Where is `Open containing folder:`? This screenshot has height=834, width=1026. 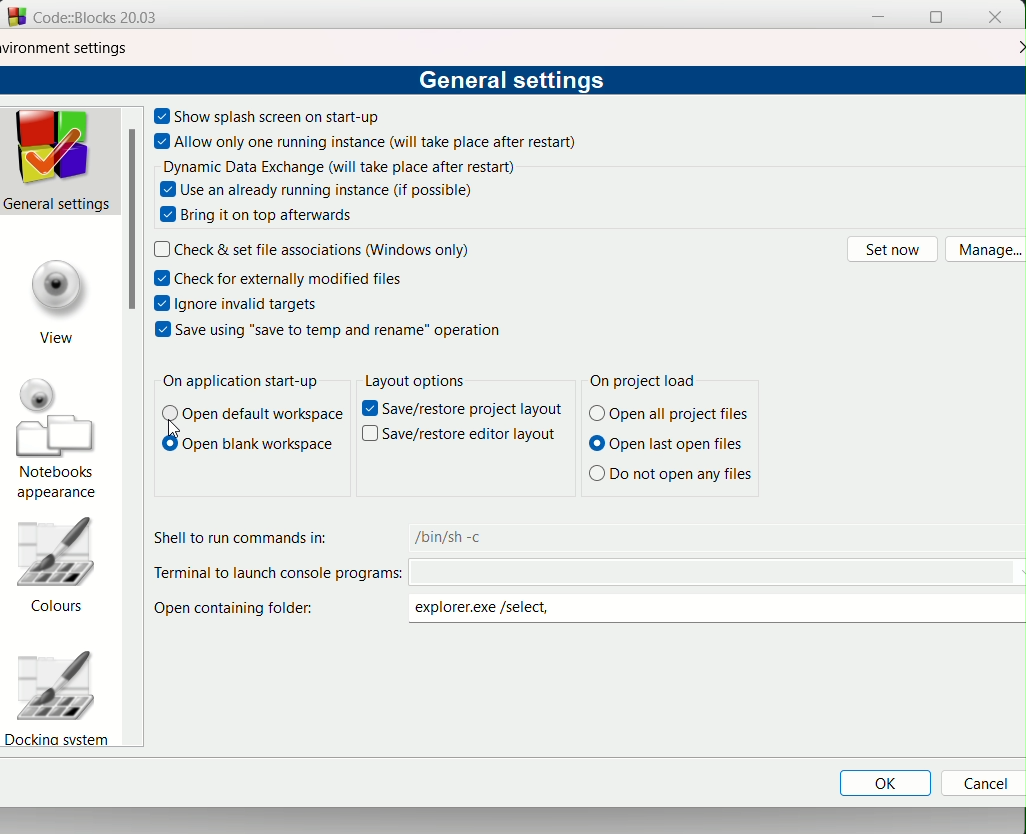 Open containing folder: is located at coordinates (244, 614).